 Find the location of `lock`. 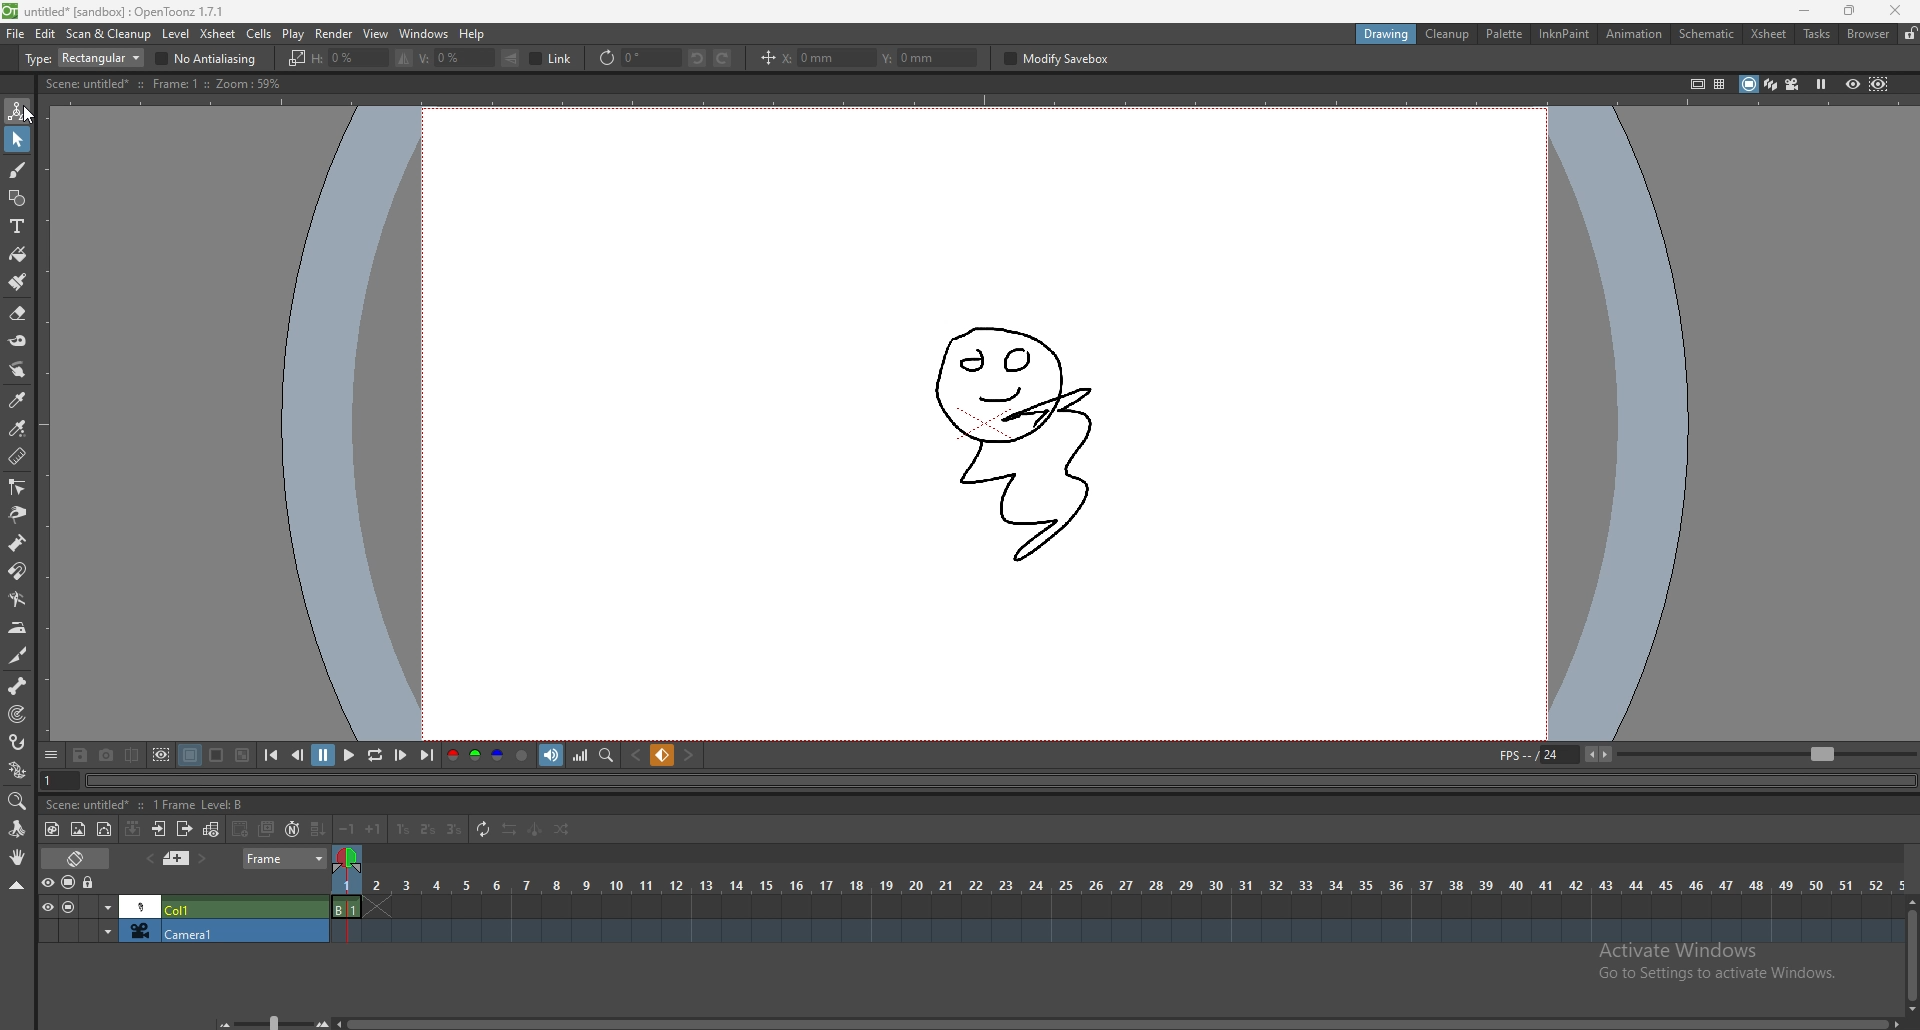

lock is located at coordinates (1909, 33).